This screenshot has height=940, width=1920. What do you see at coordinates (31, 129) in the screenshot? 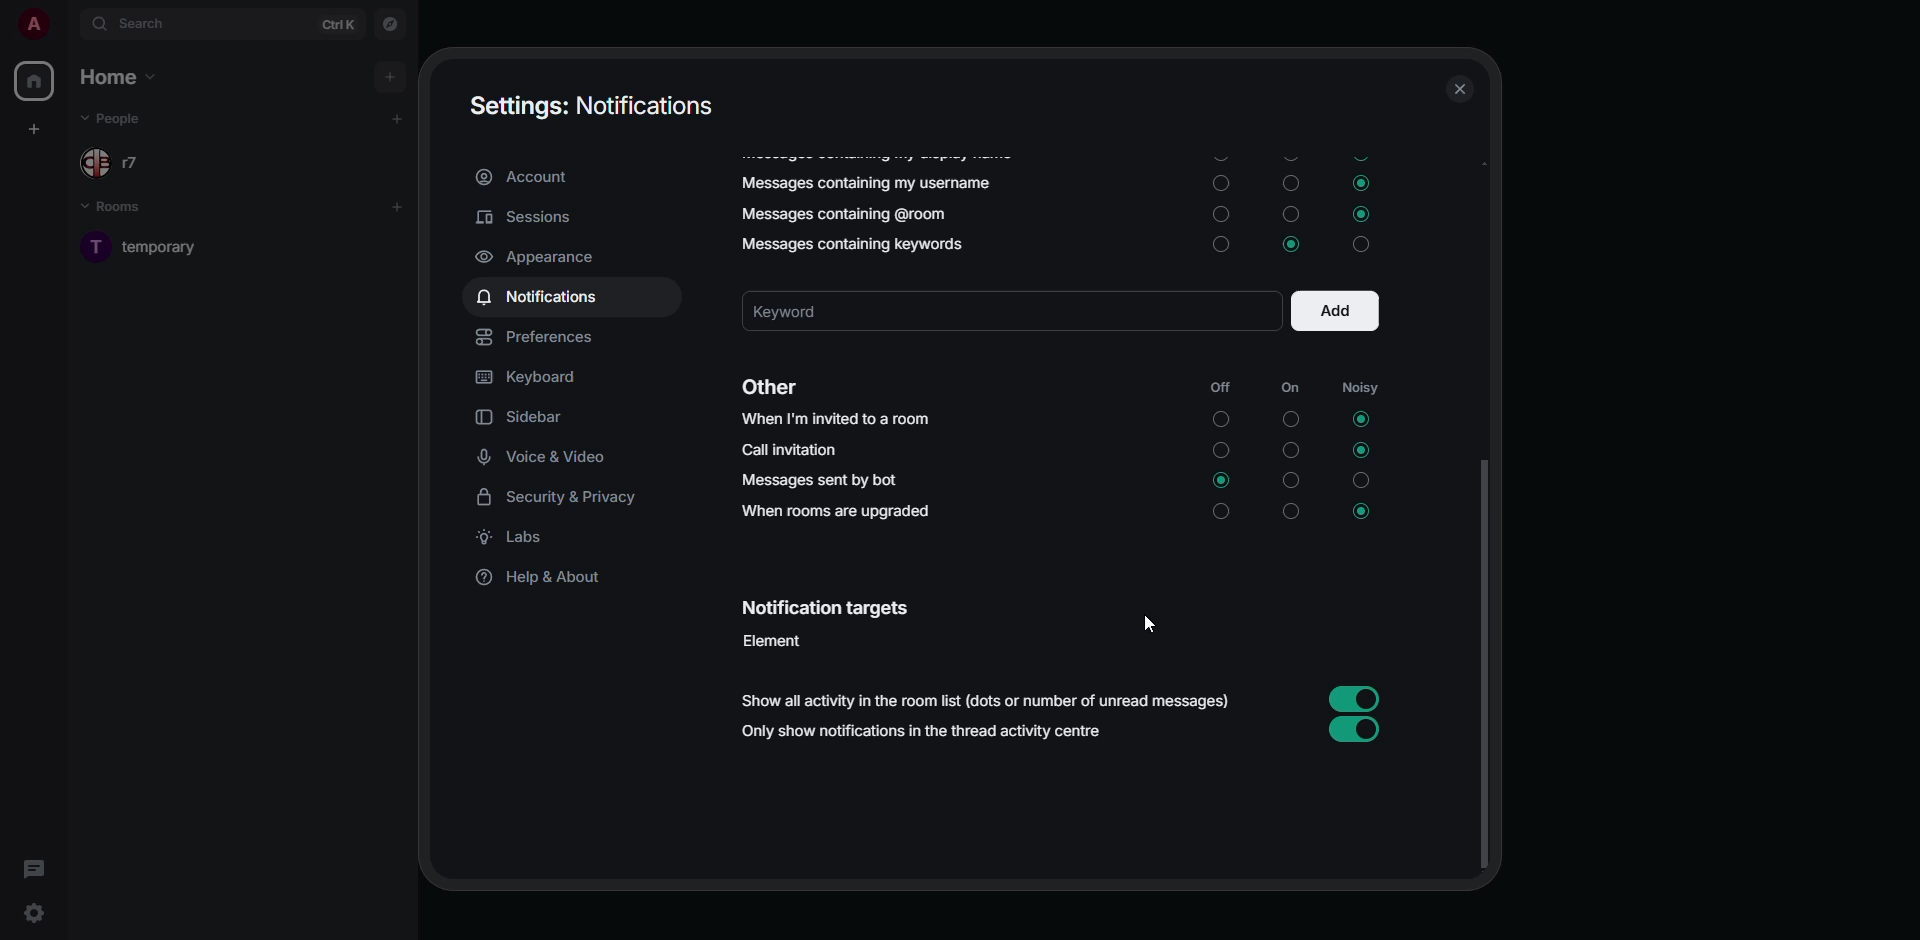
I see `create space` at bounding box center [31, 129].